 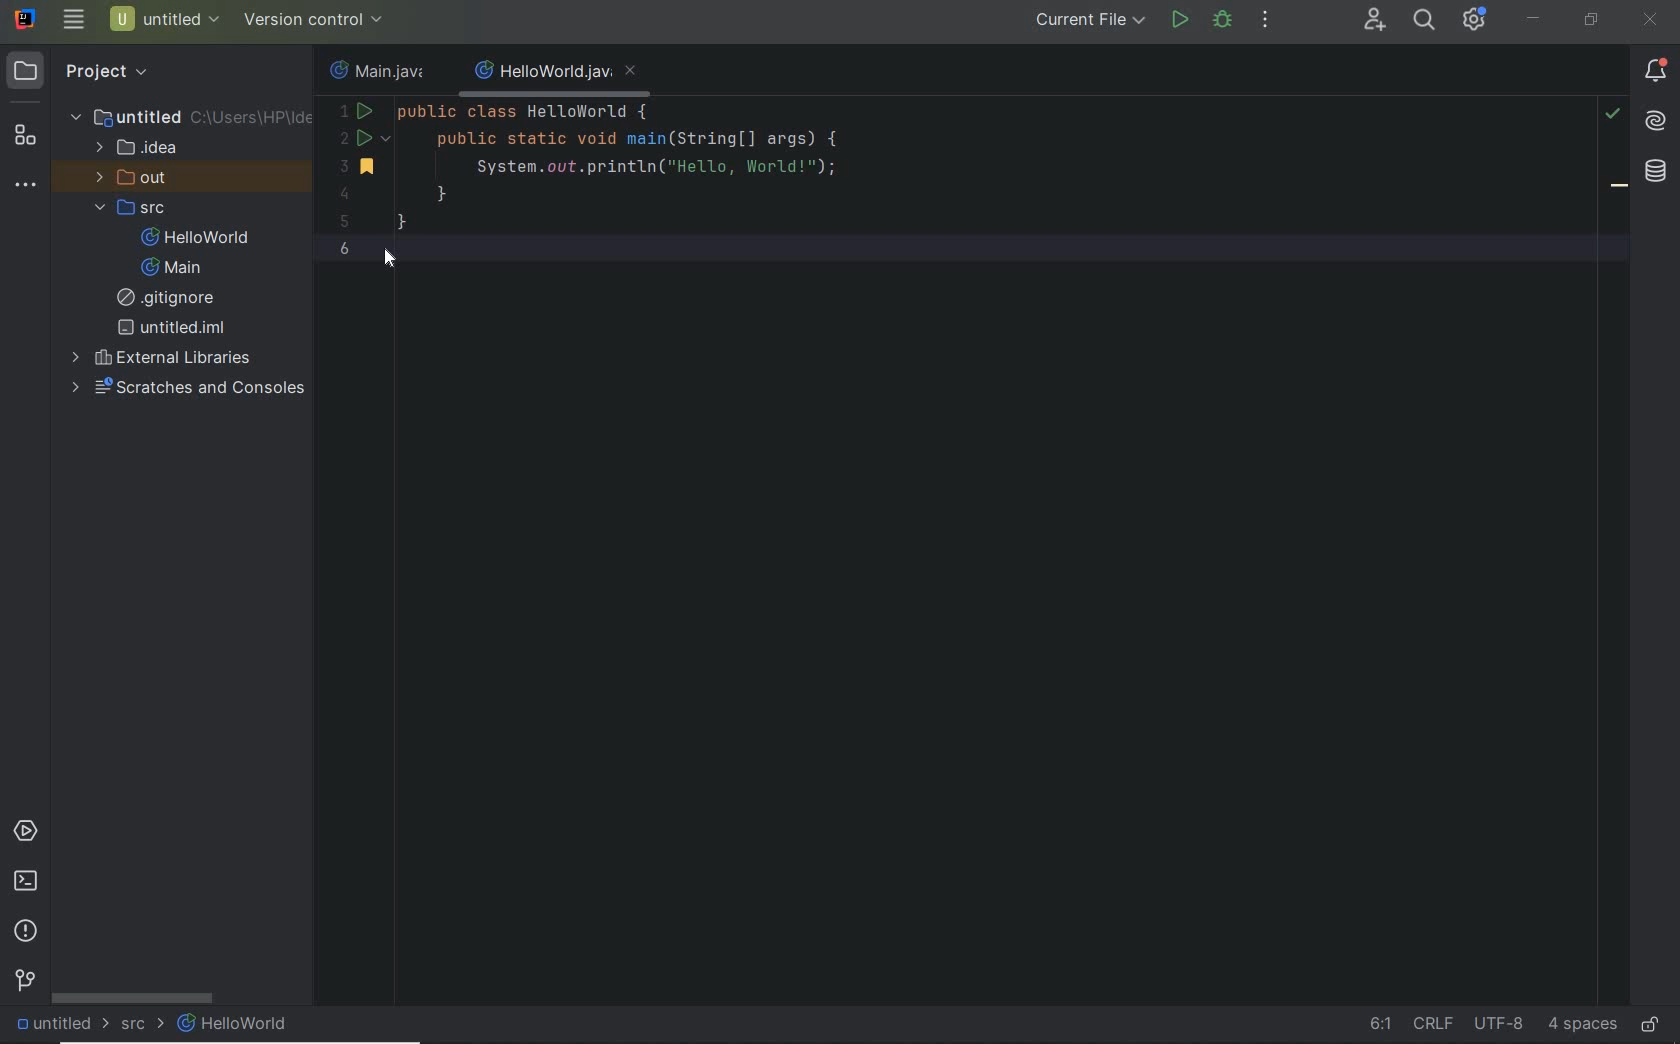 I want to click on untitled, so click(x=58, y=1025).